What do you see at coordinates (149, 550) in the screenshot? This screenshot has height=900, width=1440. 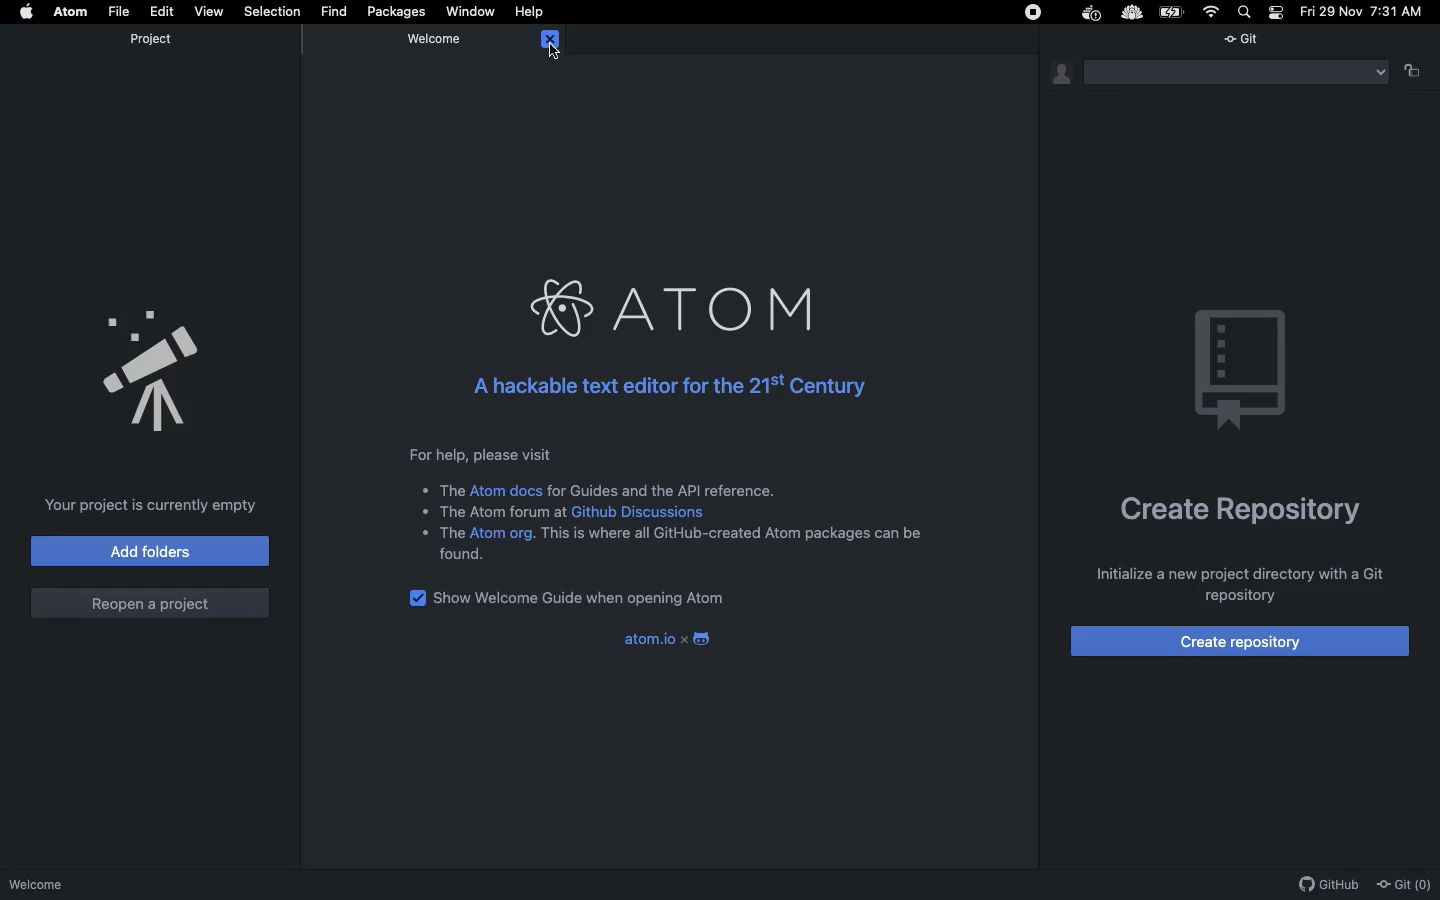 I see `Add folders` at bounding box center [149, 550].